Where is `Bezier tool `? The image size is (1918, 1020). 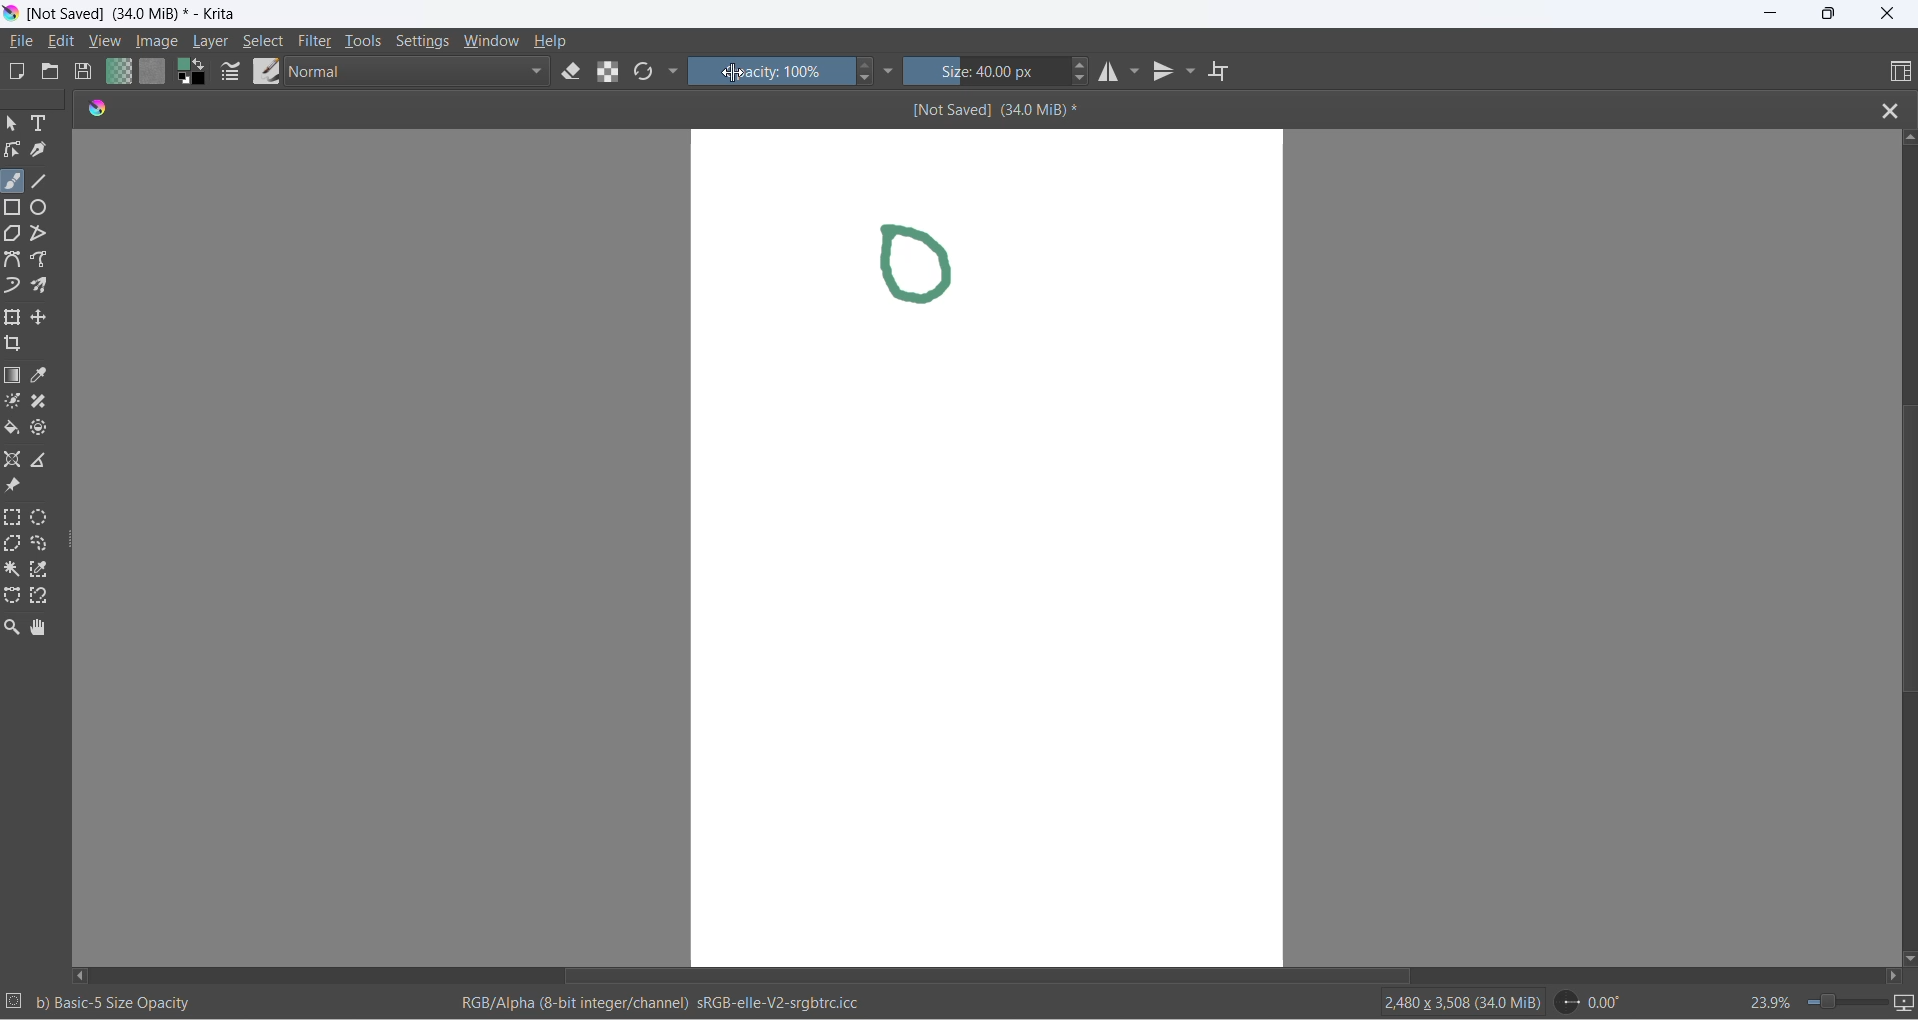 Bezier tool  is located at coordinates (13, 261).